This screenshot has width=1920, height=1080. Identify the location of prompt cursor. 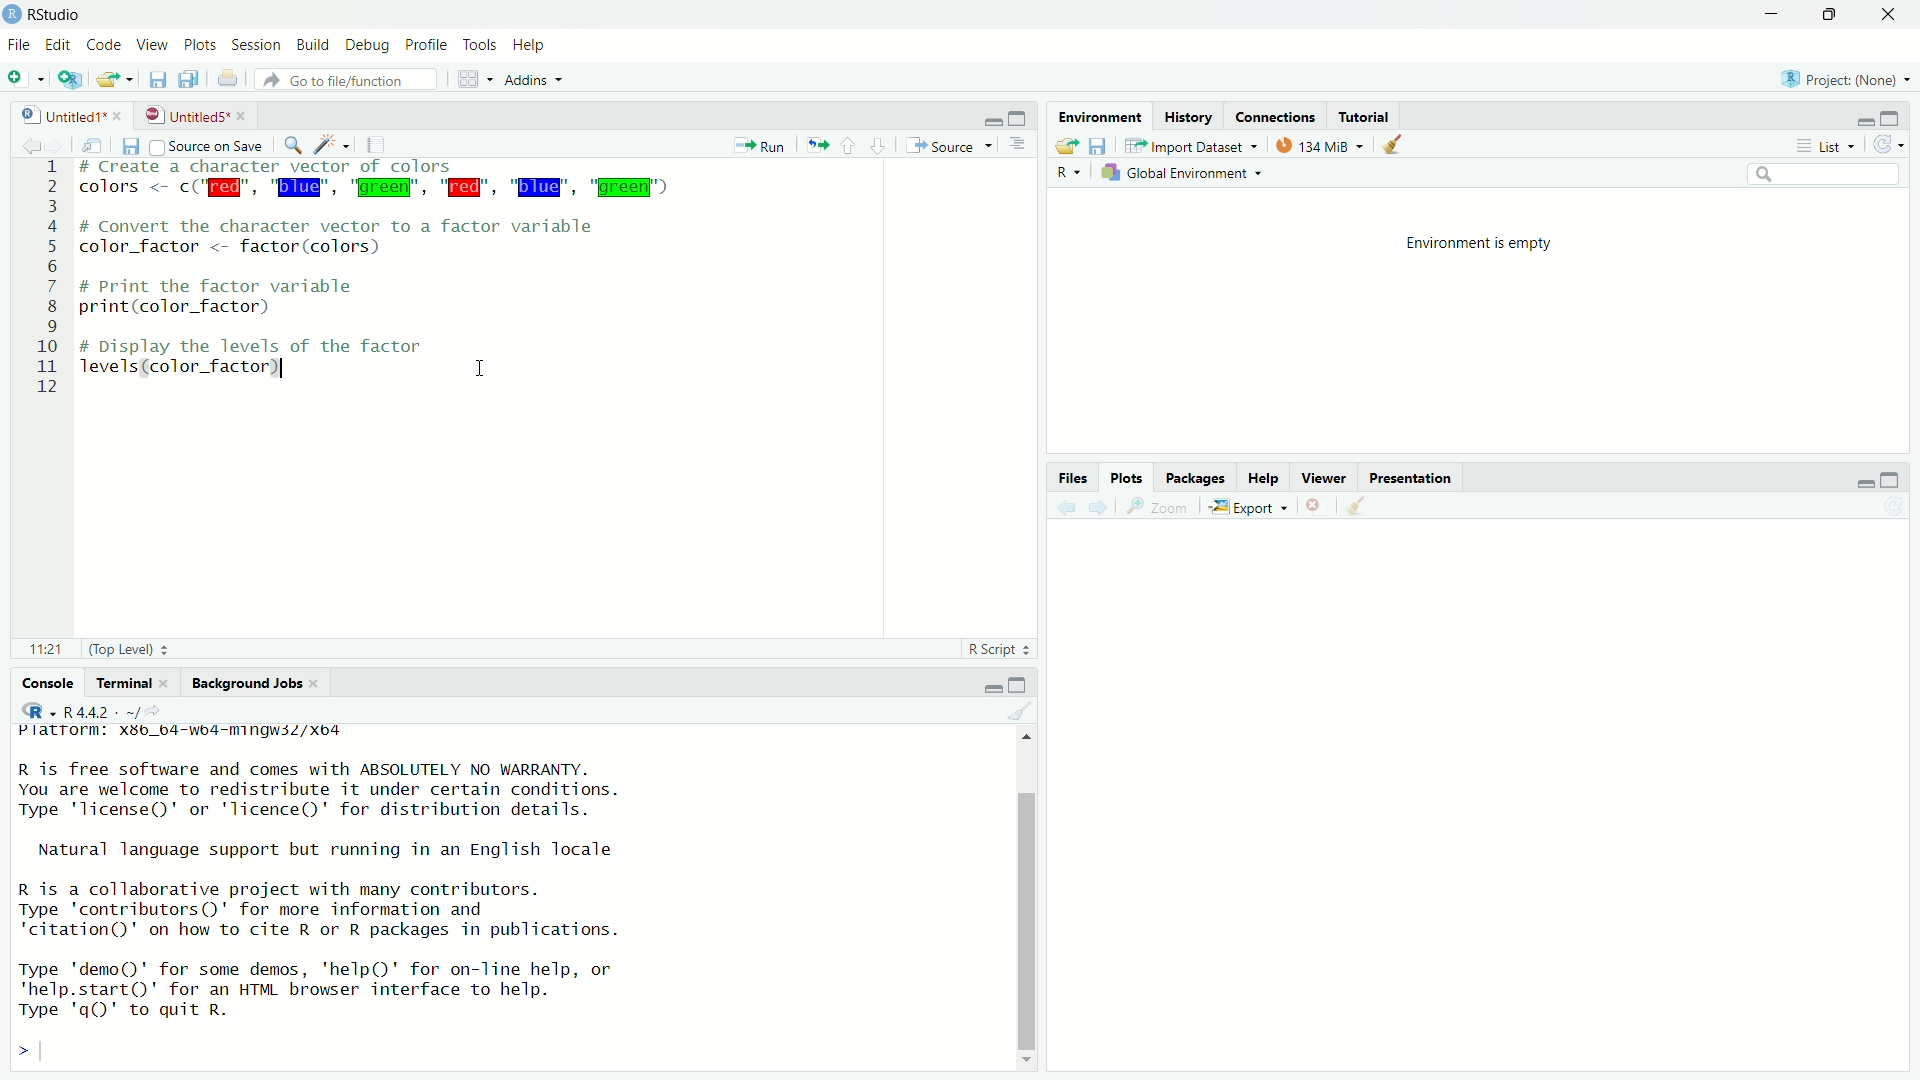
(16, 1054).